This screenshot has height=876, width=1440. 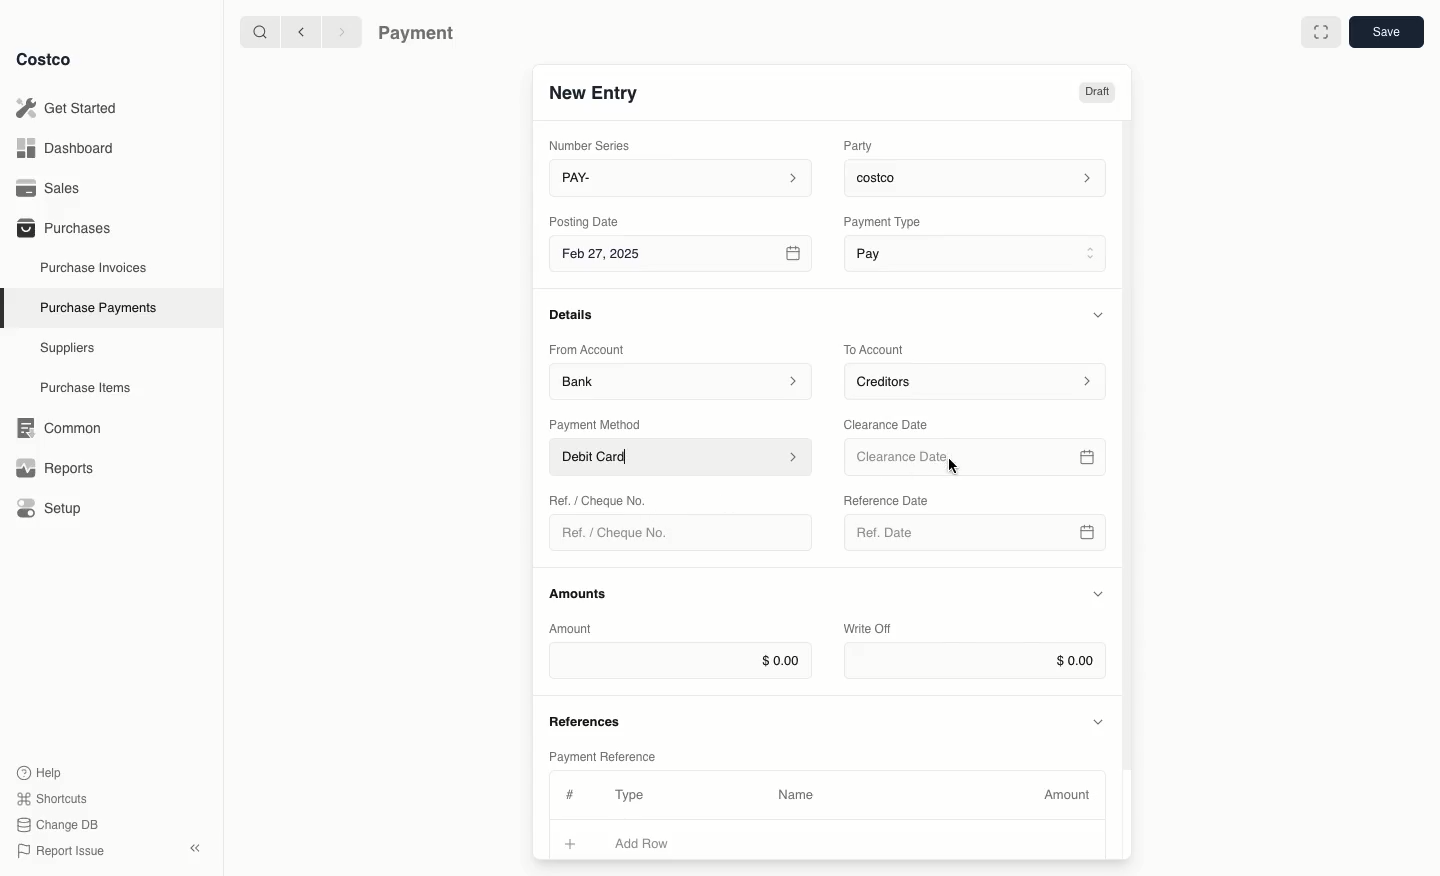 What do you see at coordinates (68, 347) in the screenshot?
I see `Suppliers` at bounding box center [68, 347].